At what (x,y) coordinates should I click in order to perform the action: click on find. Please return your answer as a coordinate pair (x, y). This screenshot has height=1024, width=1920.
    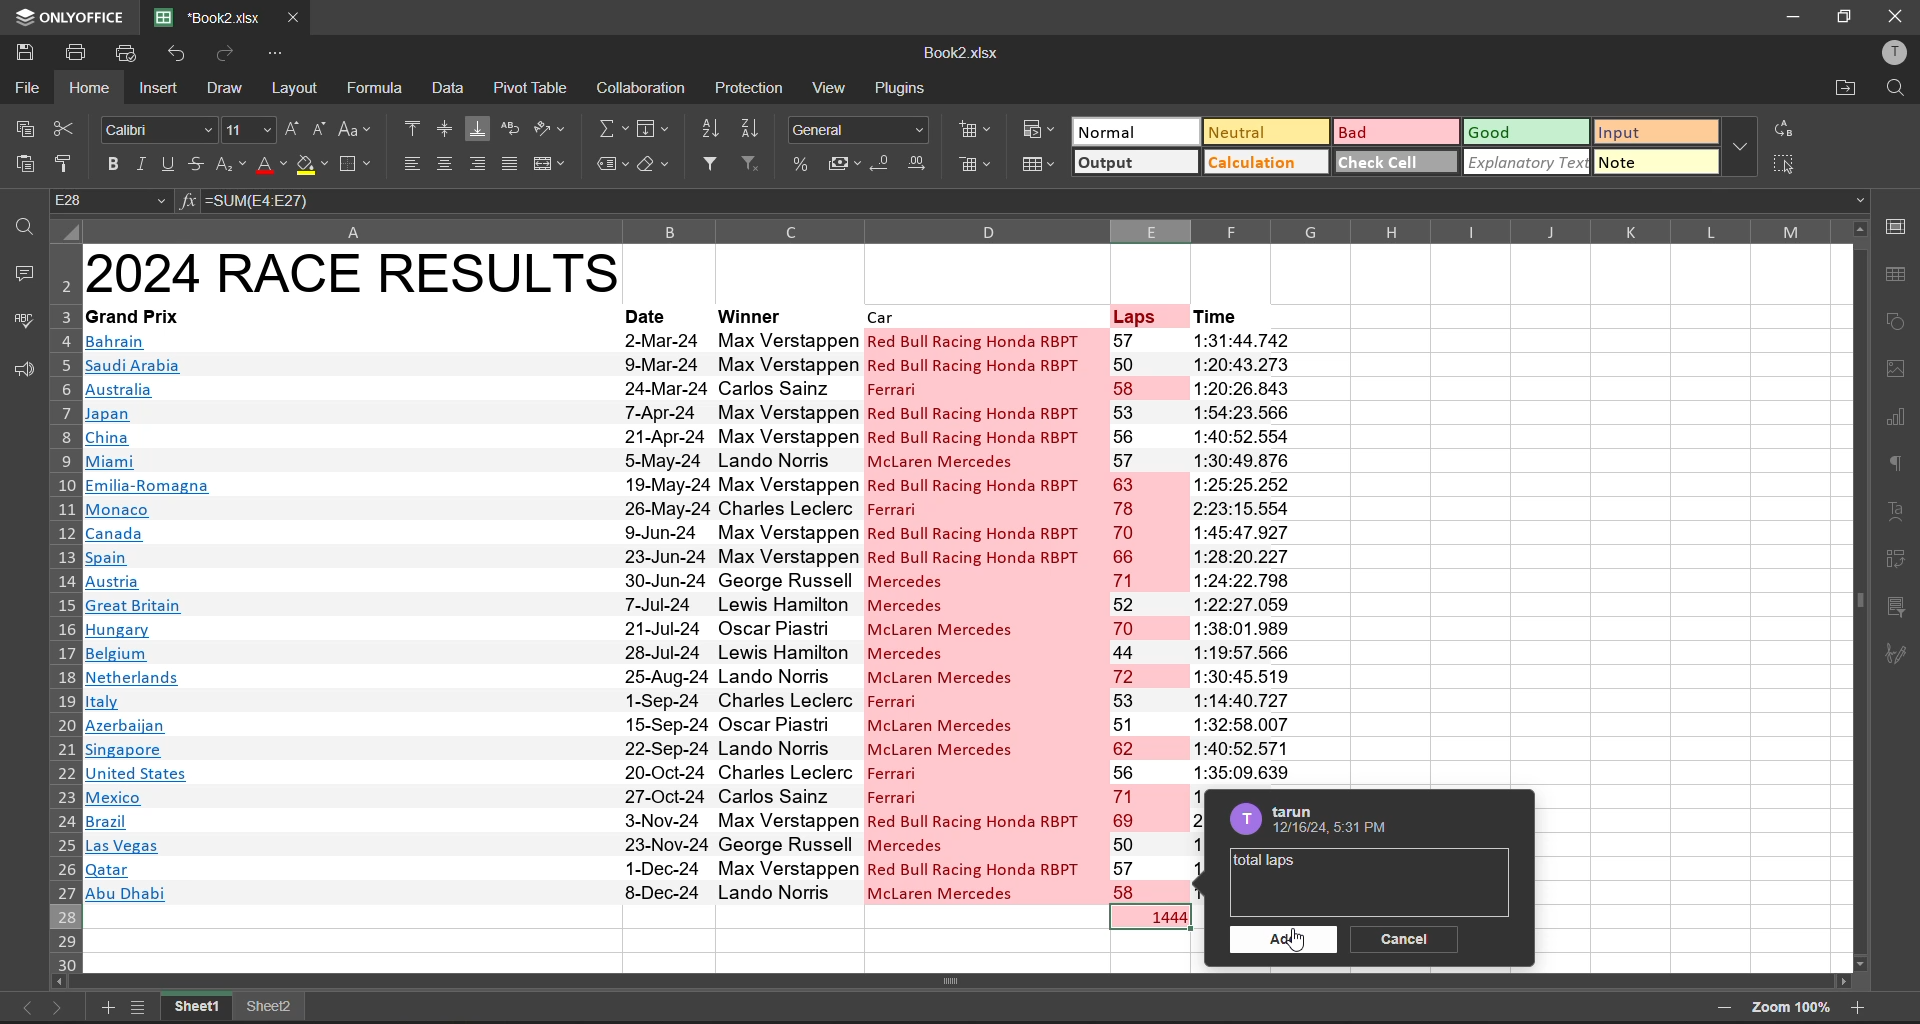
    Looking at the image, I should click on (1897, 89).